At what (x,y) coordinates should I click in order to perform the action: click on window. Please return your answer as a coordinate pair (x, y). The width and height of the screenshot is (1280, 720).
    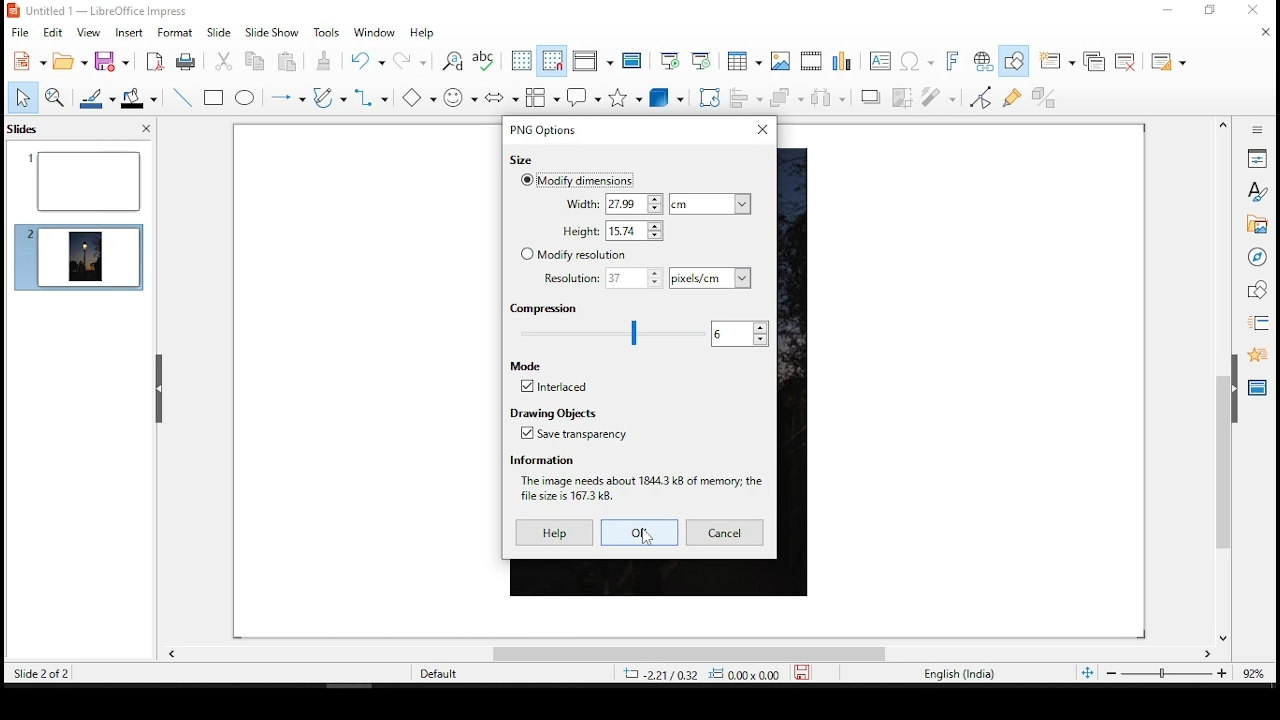
    Looking at the image, I should click on (376, 34).